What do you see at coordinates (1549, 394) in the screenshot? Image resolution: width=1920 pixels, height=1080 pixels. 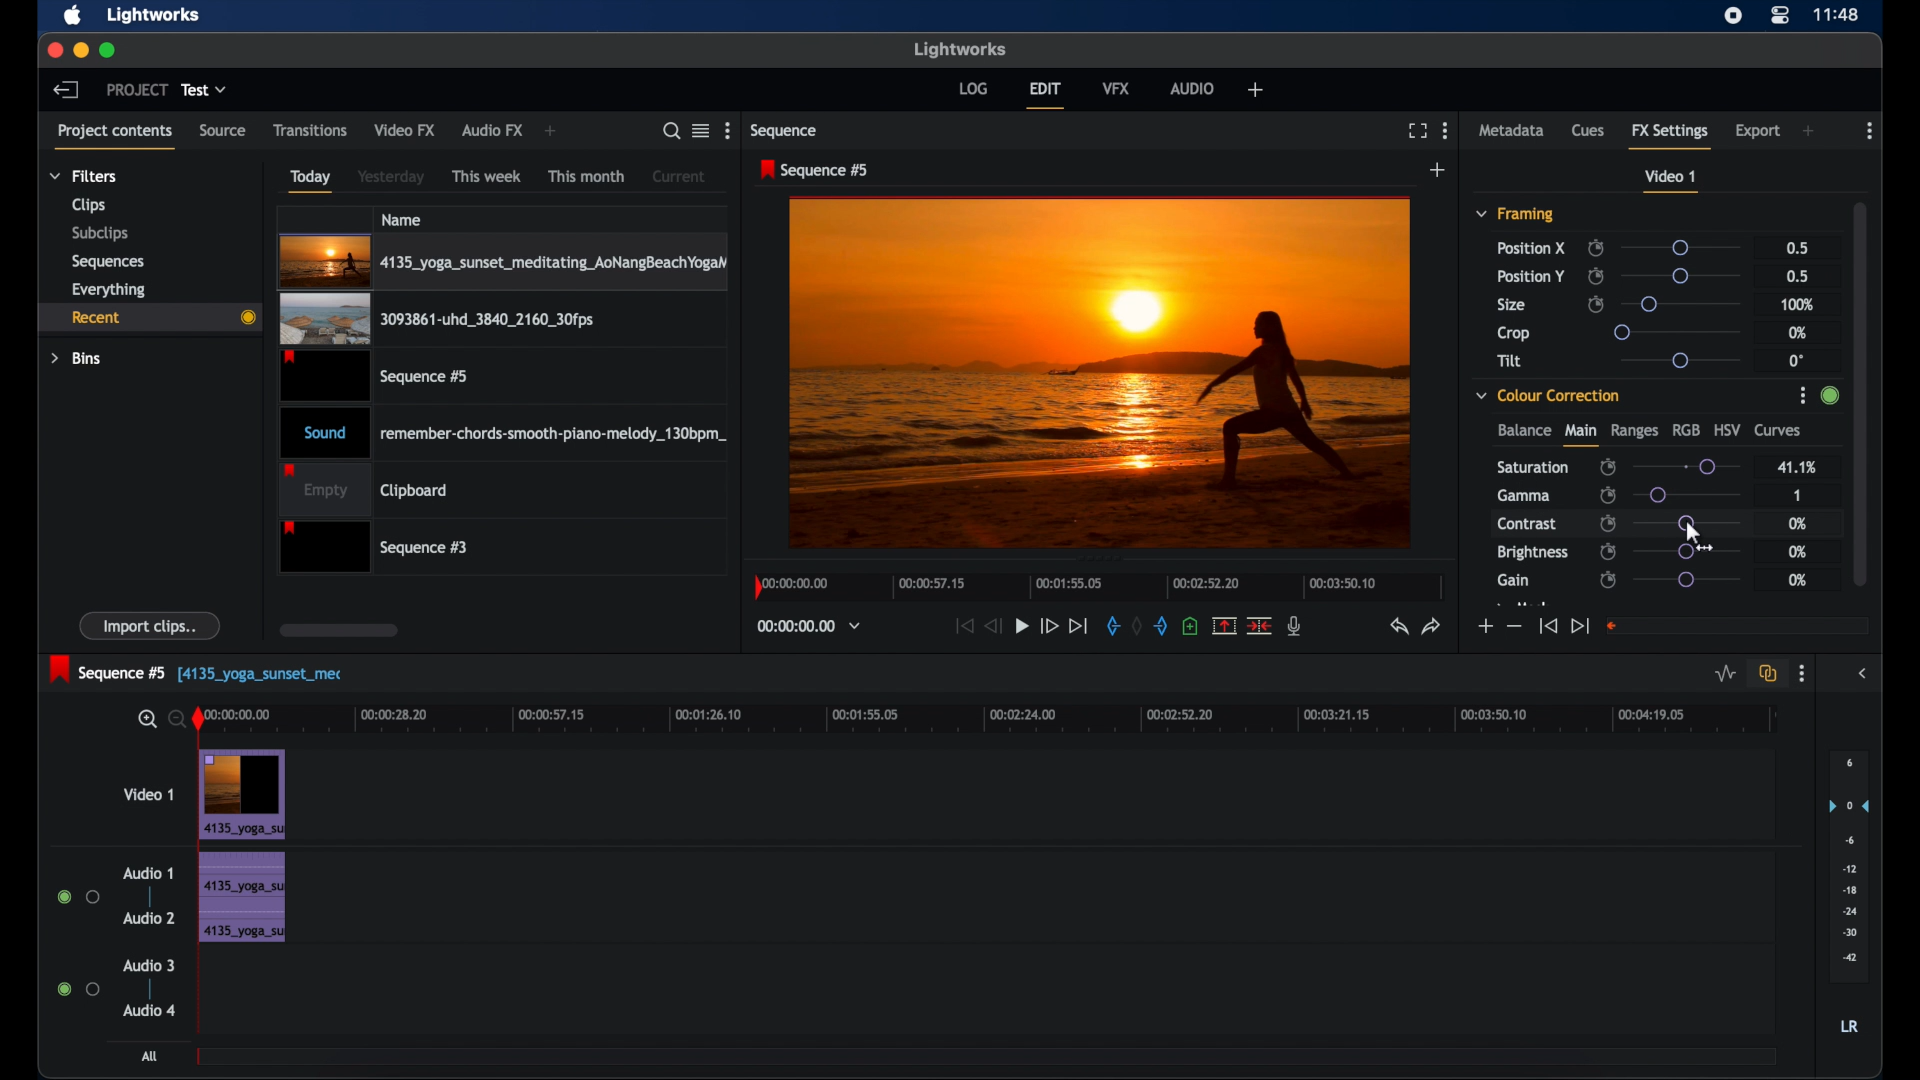 I see `color correction` at bounding box center [1549, 394].